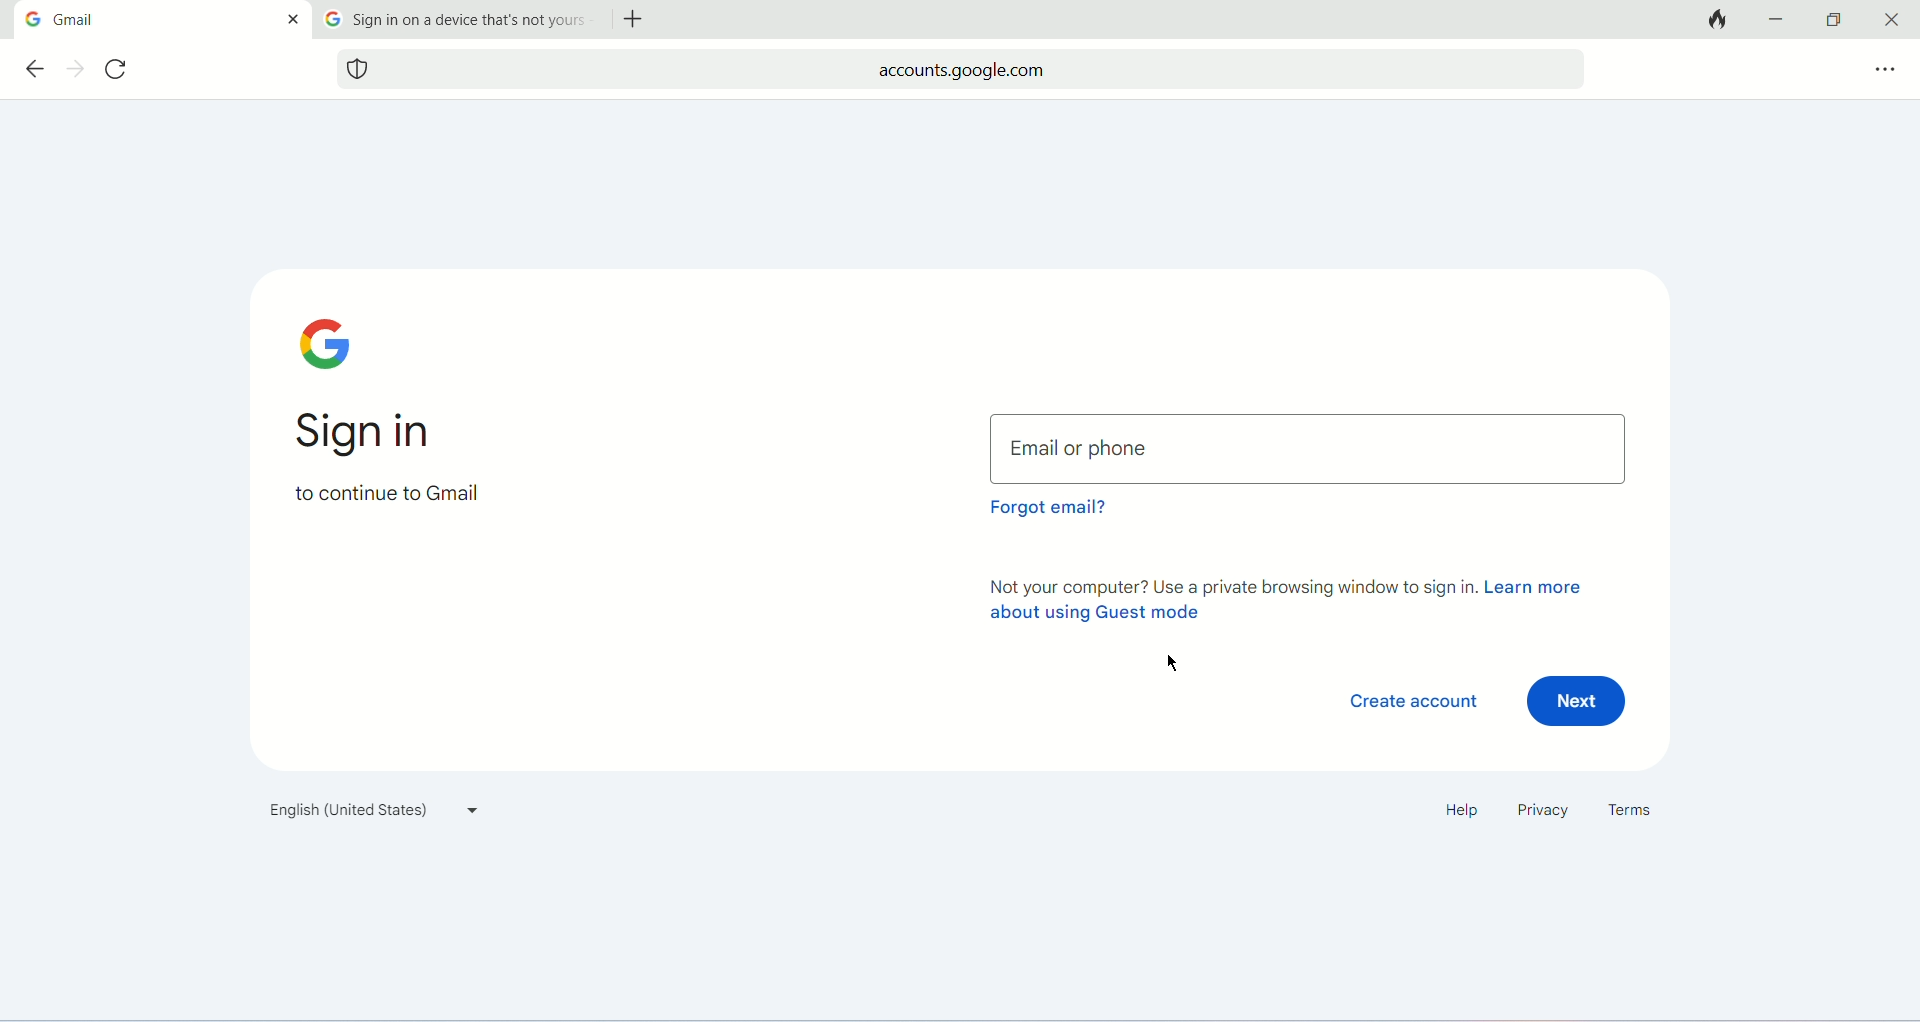 Image resolution: width=1920 pixels, height=1022 pixels. I want to click on close tabs and clear data, so click(1714, 21).